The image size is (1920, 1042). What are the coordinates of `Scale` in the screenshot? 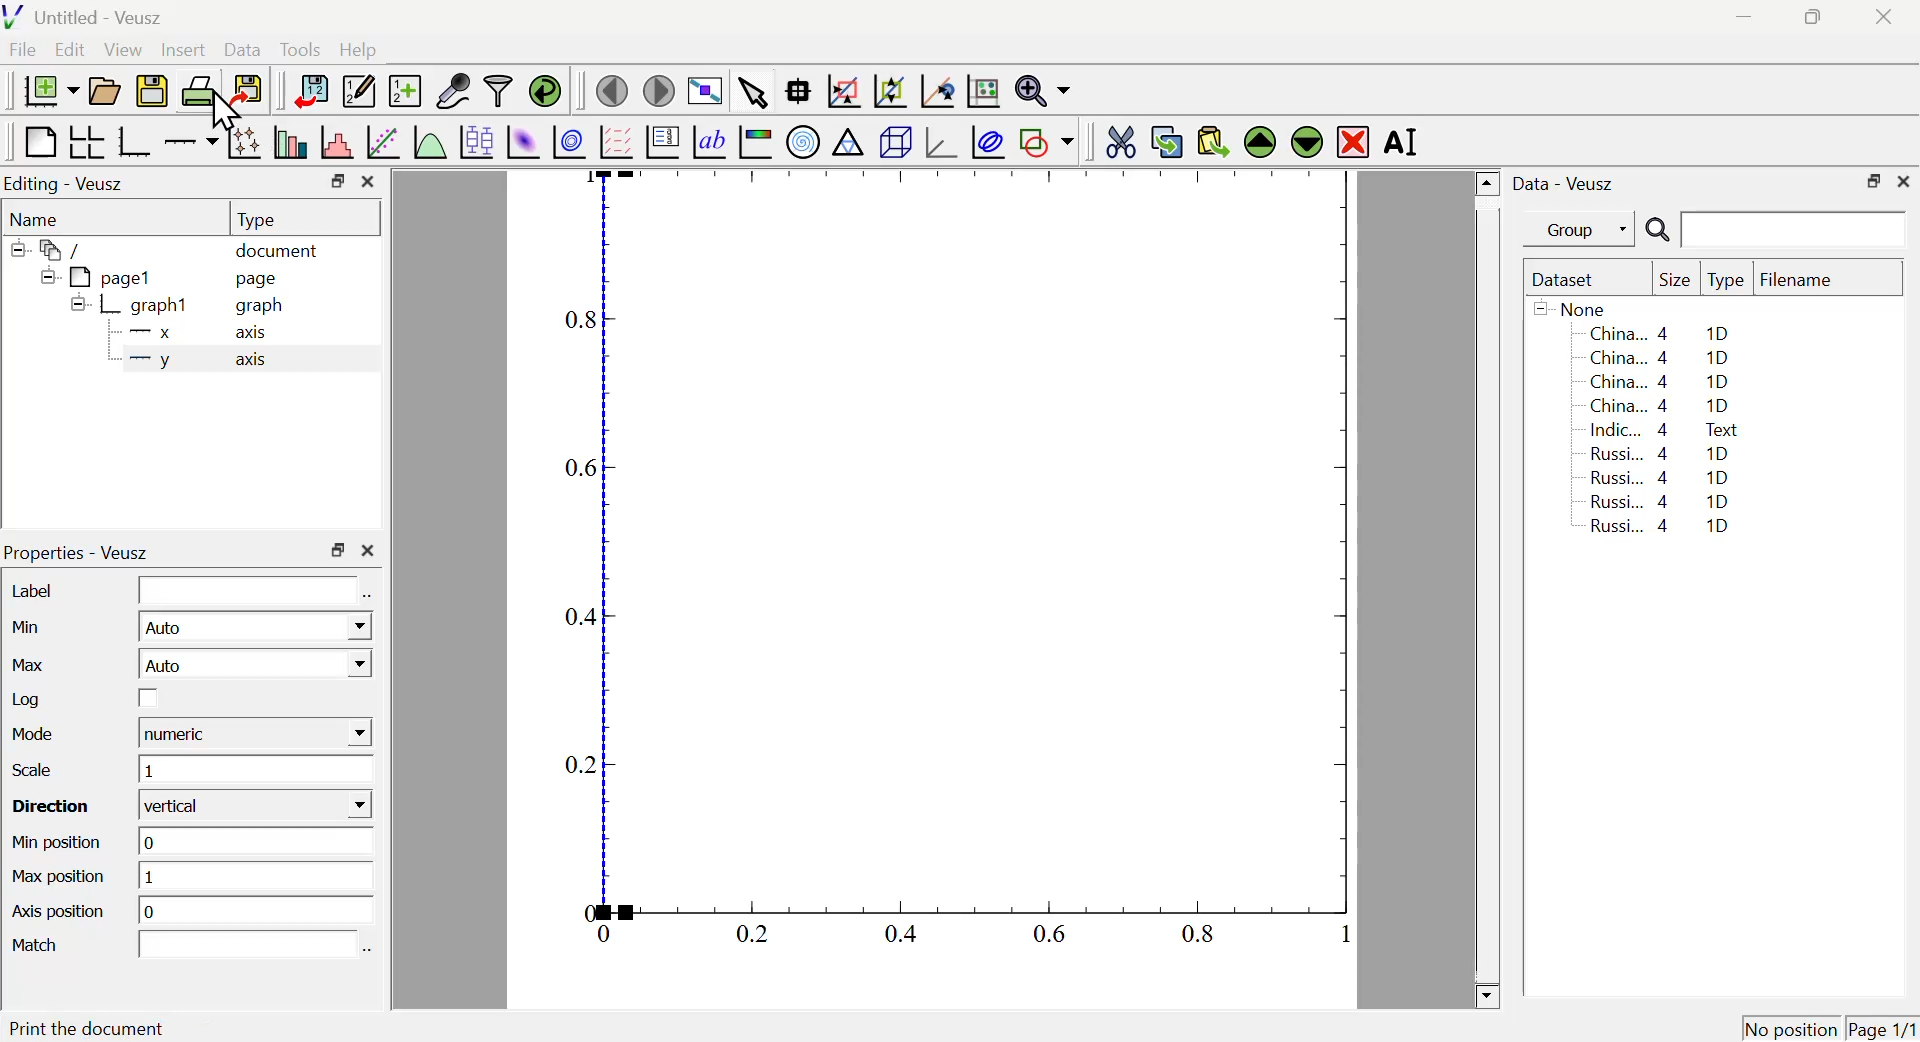 It's located at (31, 770).